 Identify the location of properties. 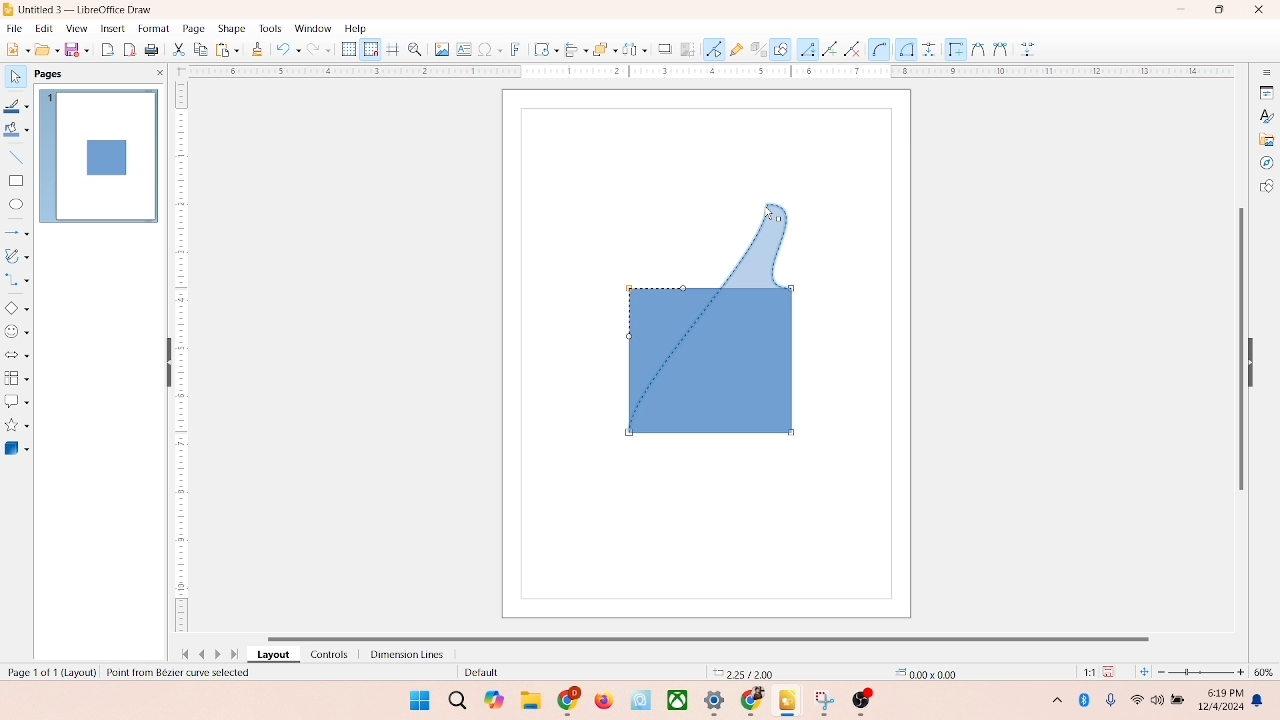
(1265, 91).